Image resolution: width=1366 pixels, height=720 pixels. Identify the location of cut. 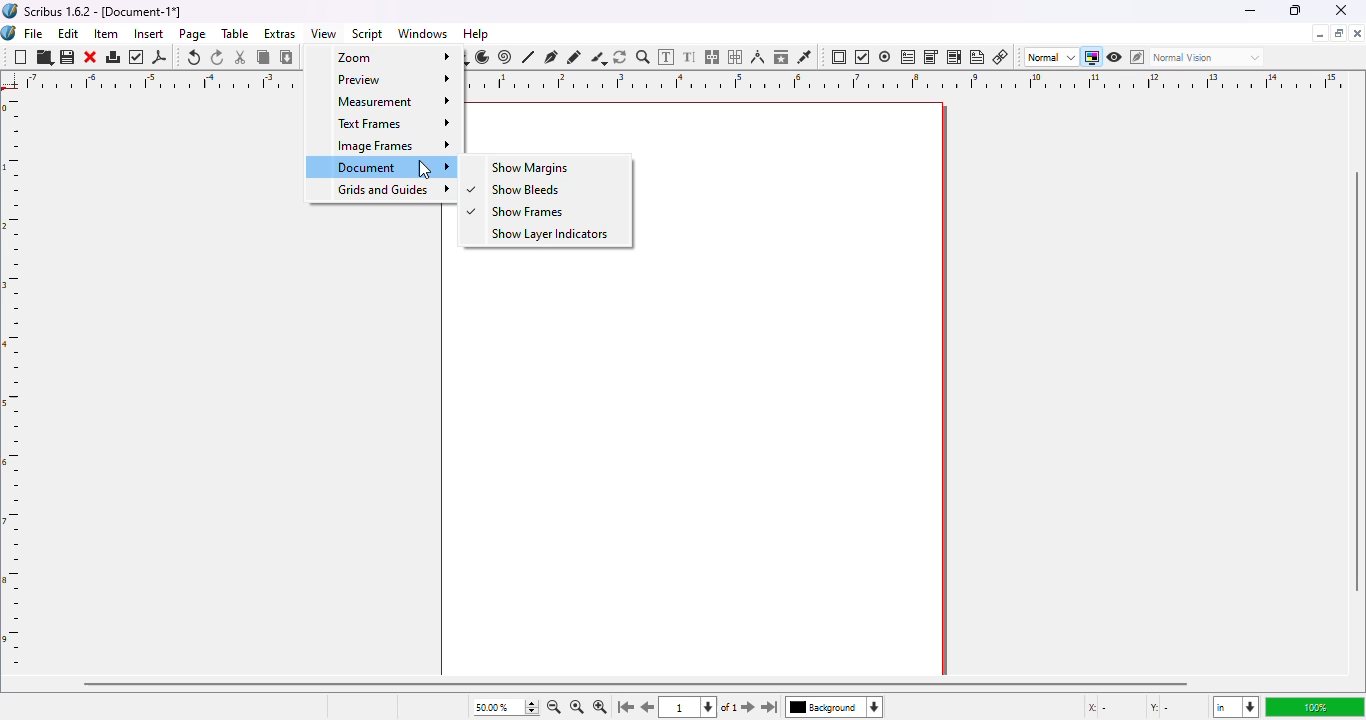
(241, 57).